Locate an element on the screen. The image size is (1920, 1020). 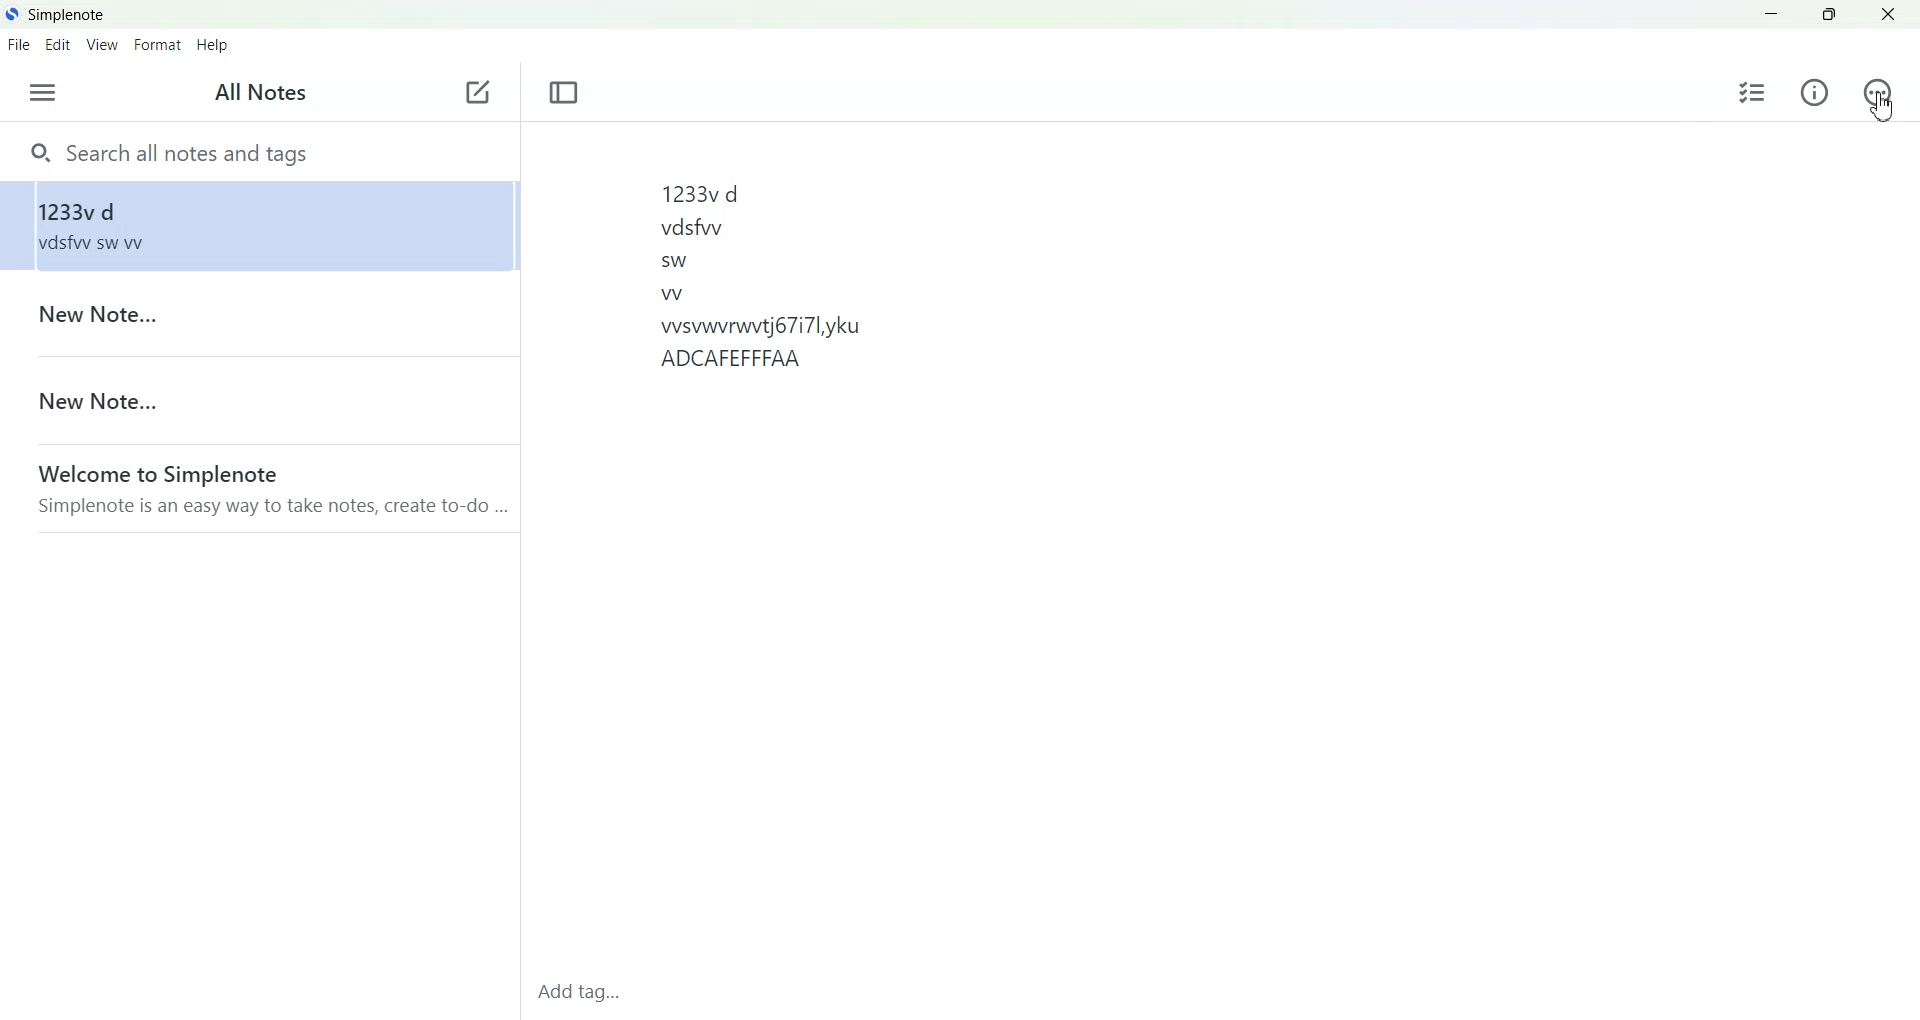
Help is located at coordinates (213, 45).